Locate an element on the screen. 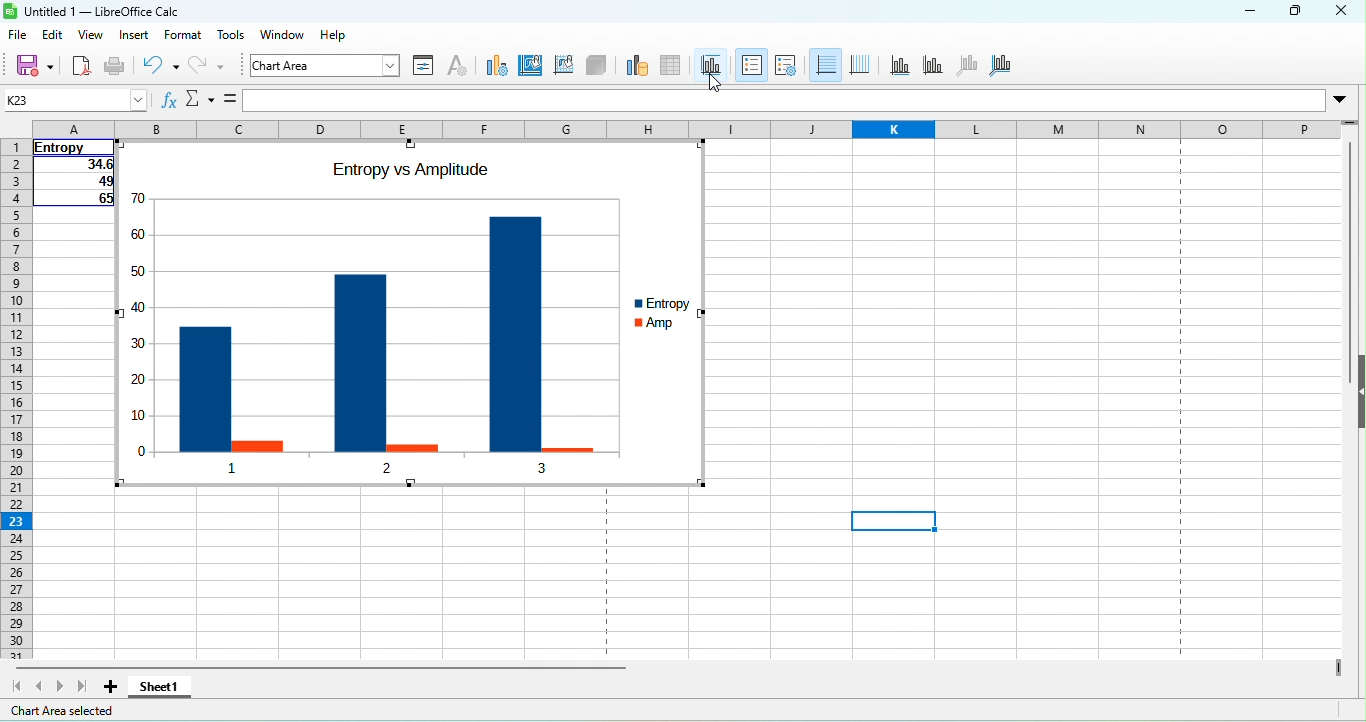 Image resolution: width=1366 pixels, height=722 pixels. 2 is located at coordinates (381, 472).